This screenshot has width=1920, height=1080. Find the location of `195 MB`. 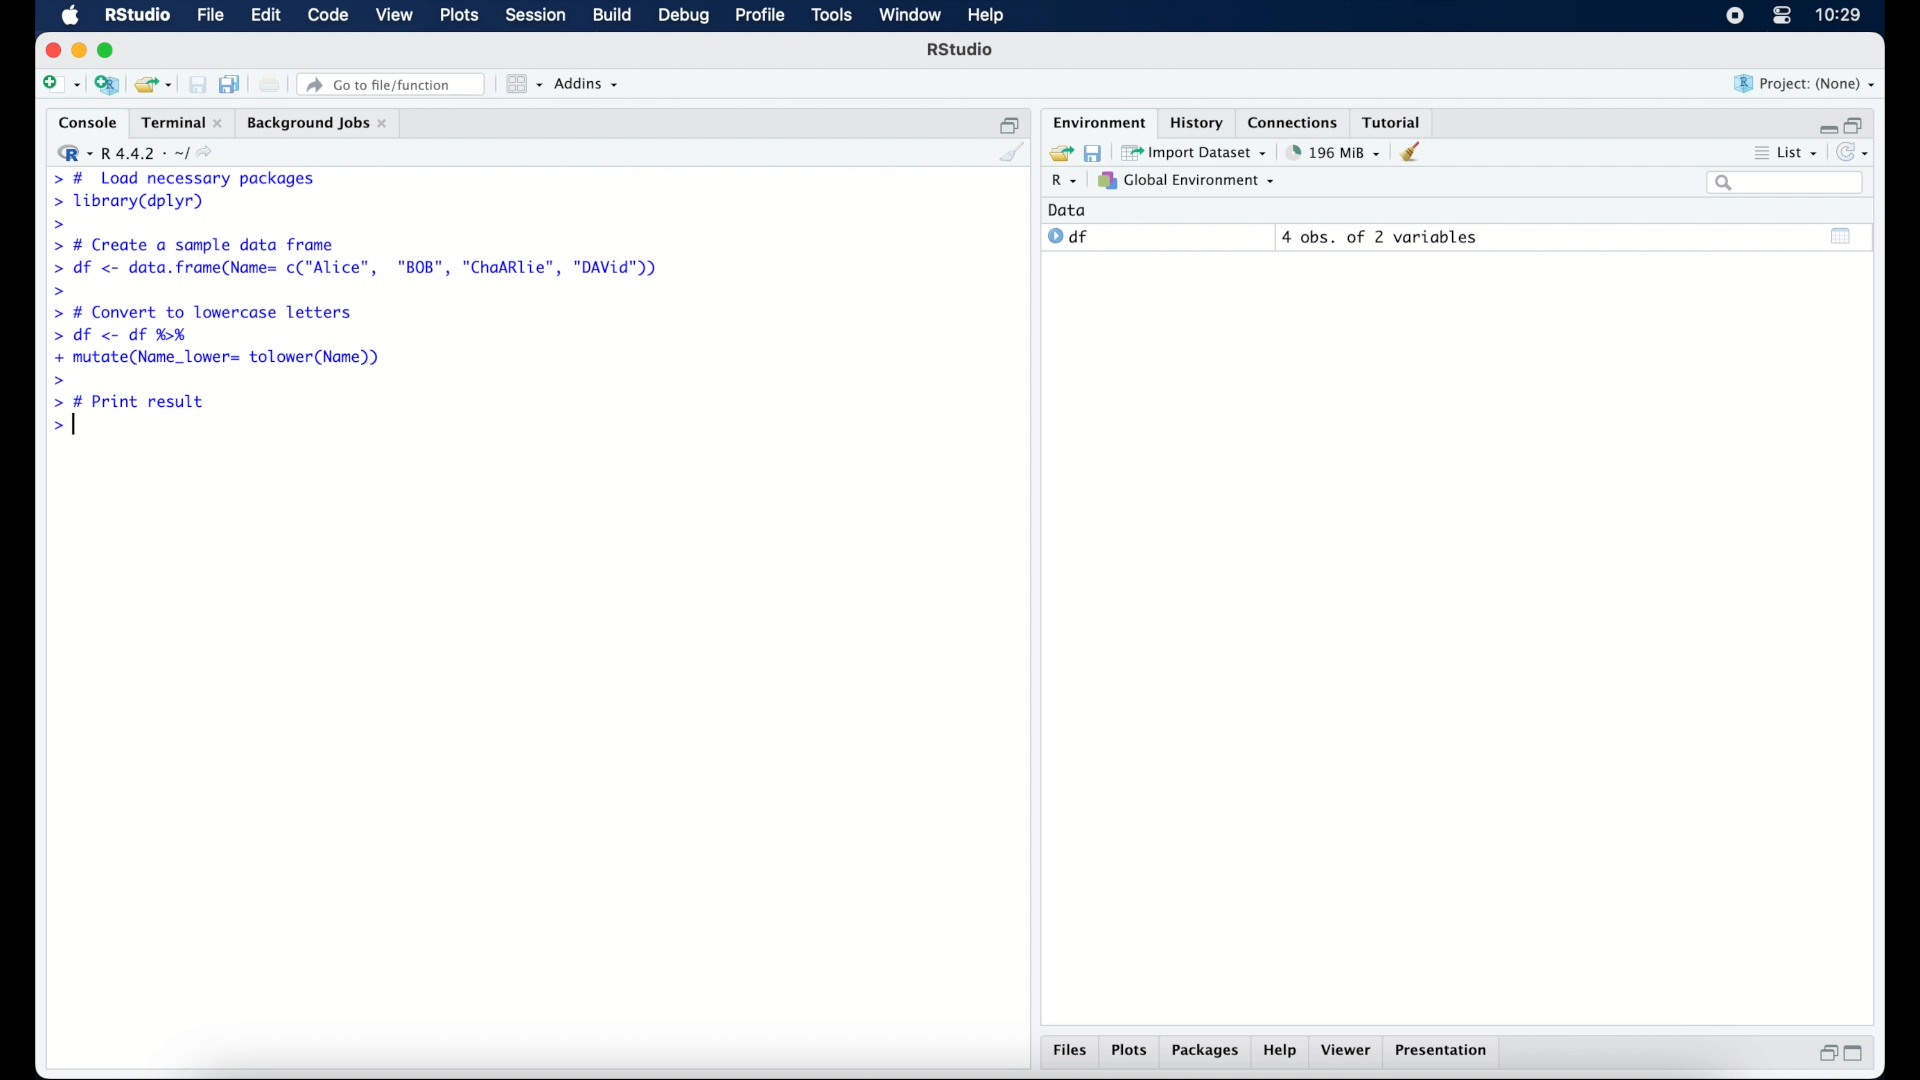

195 MB is located at coordinates (1332, 151).